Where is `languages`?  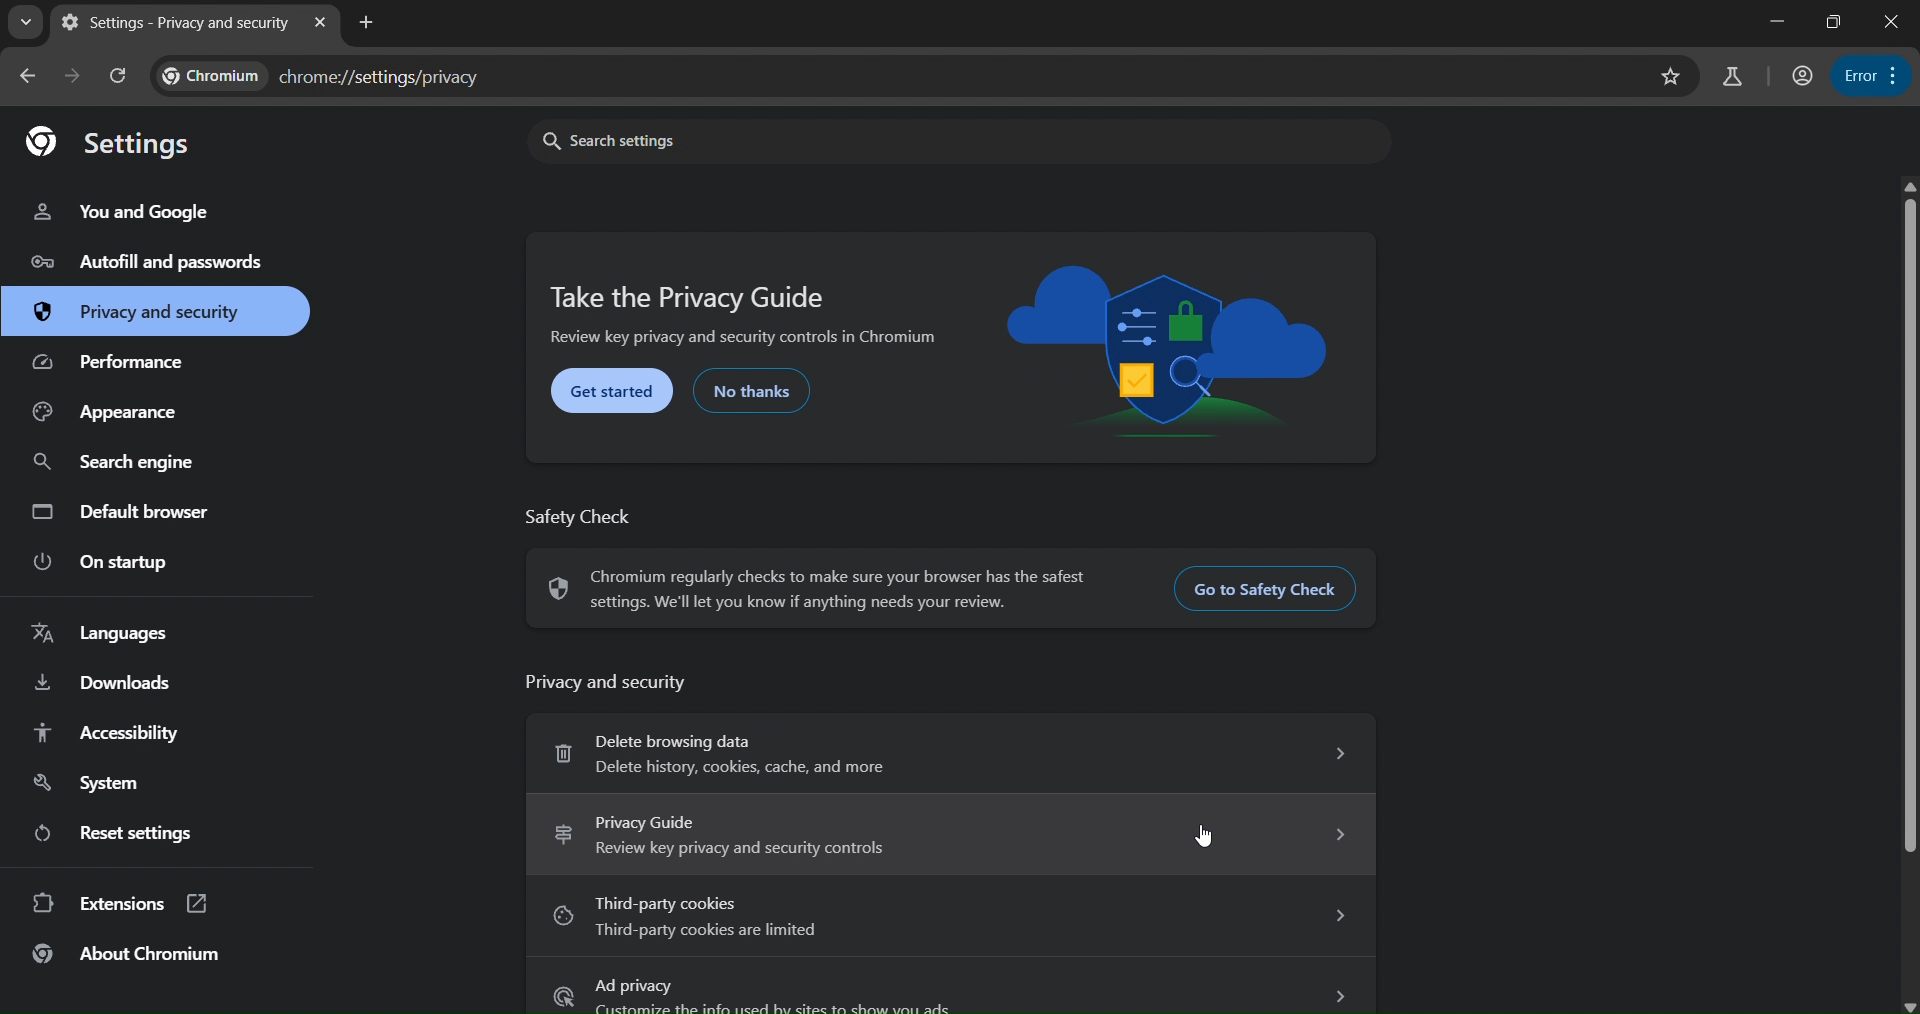 languages is located at coordinates (104, 630).